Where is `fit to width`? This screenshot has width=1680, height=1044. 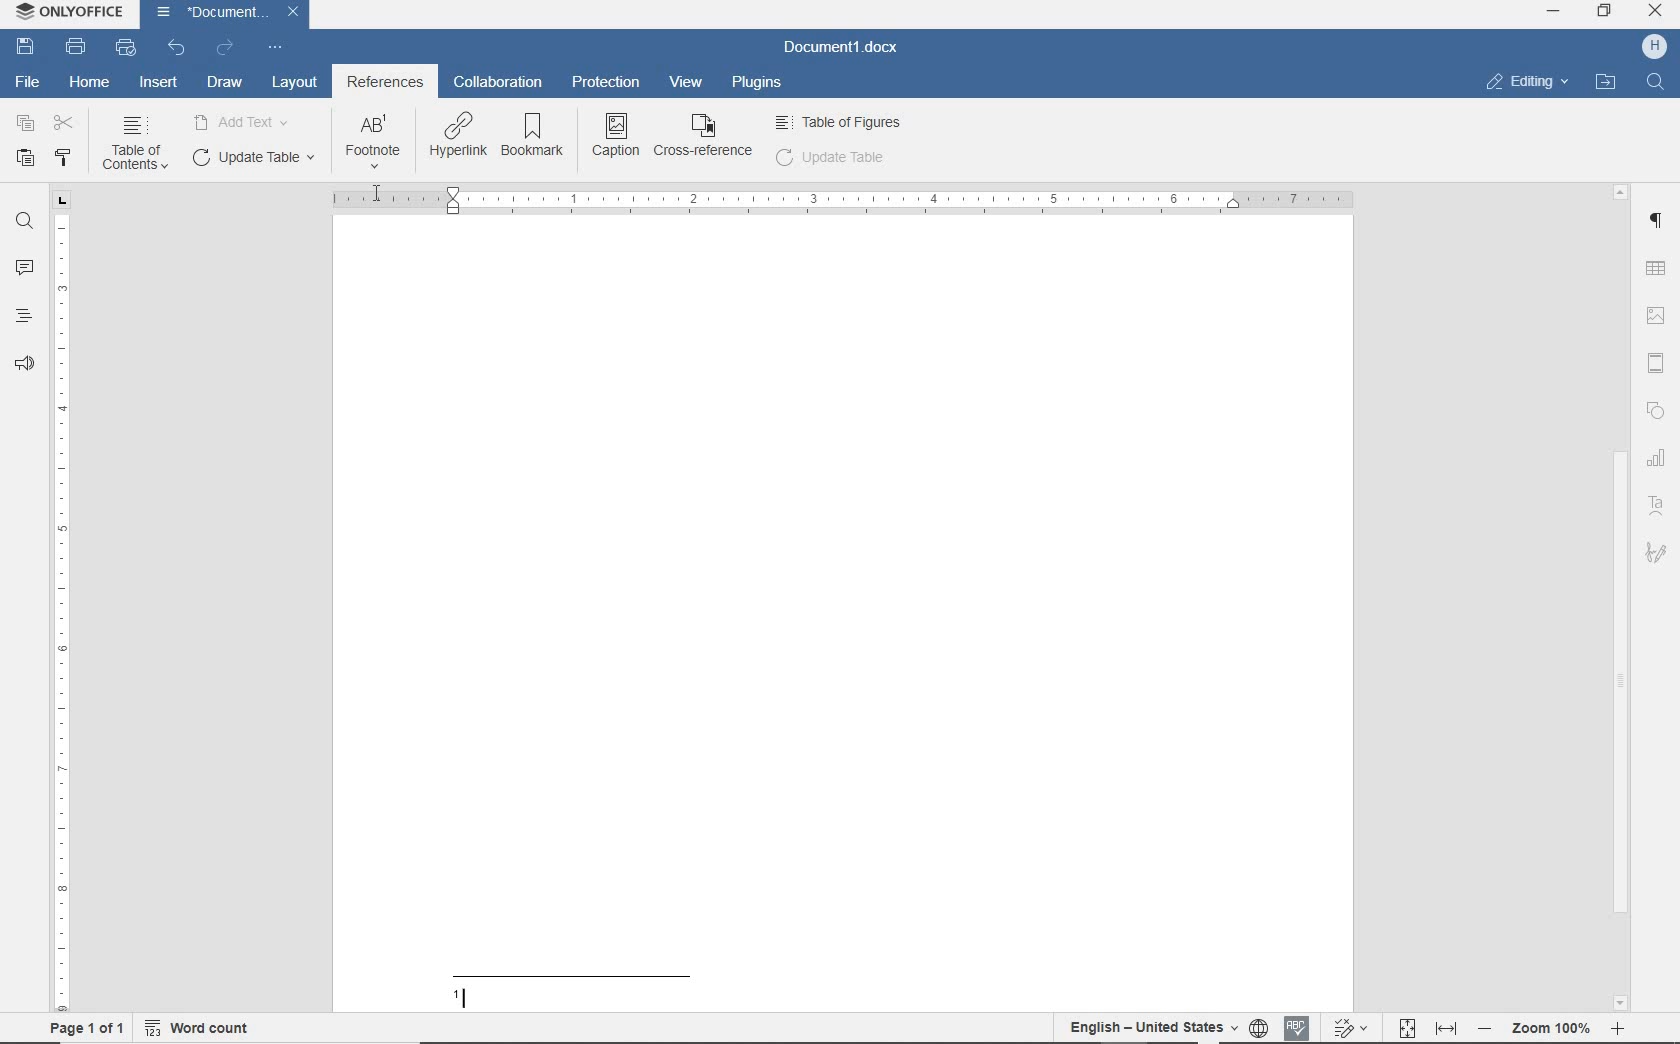
fit to width is located at coordinates (1450, 1030).